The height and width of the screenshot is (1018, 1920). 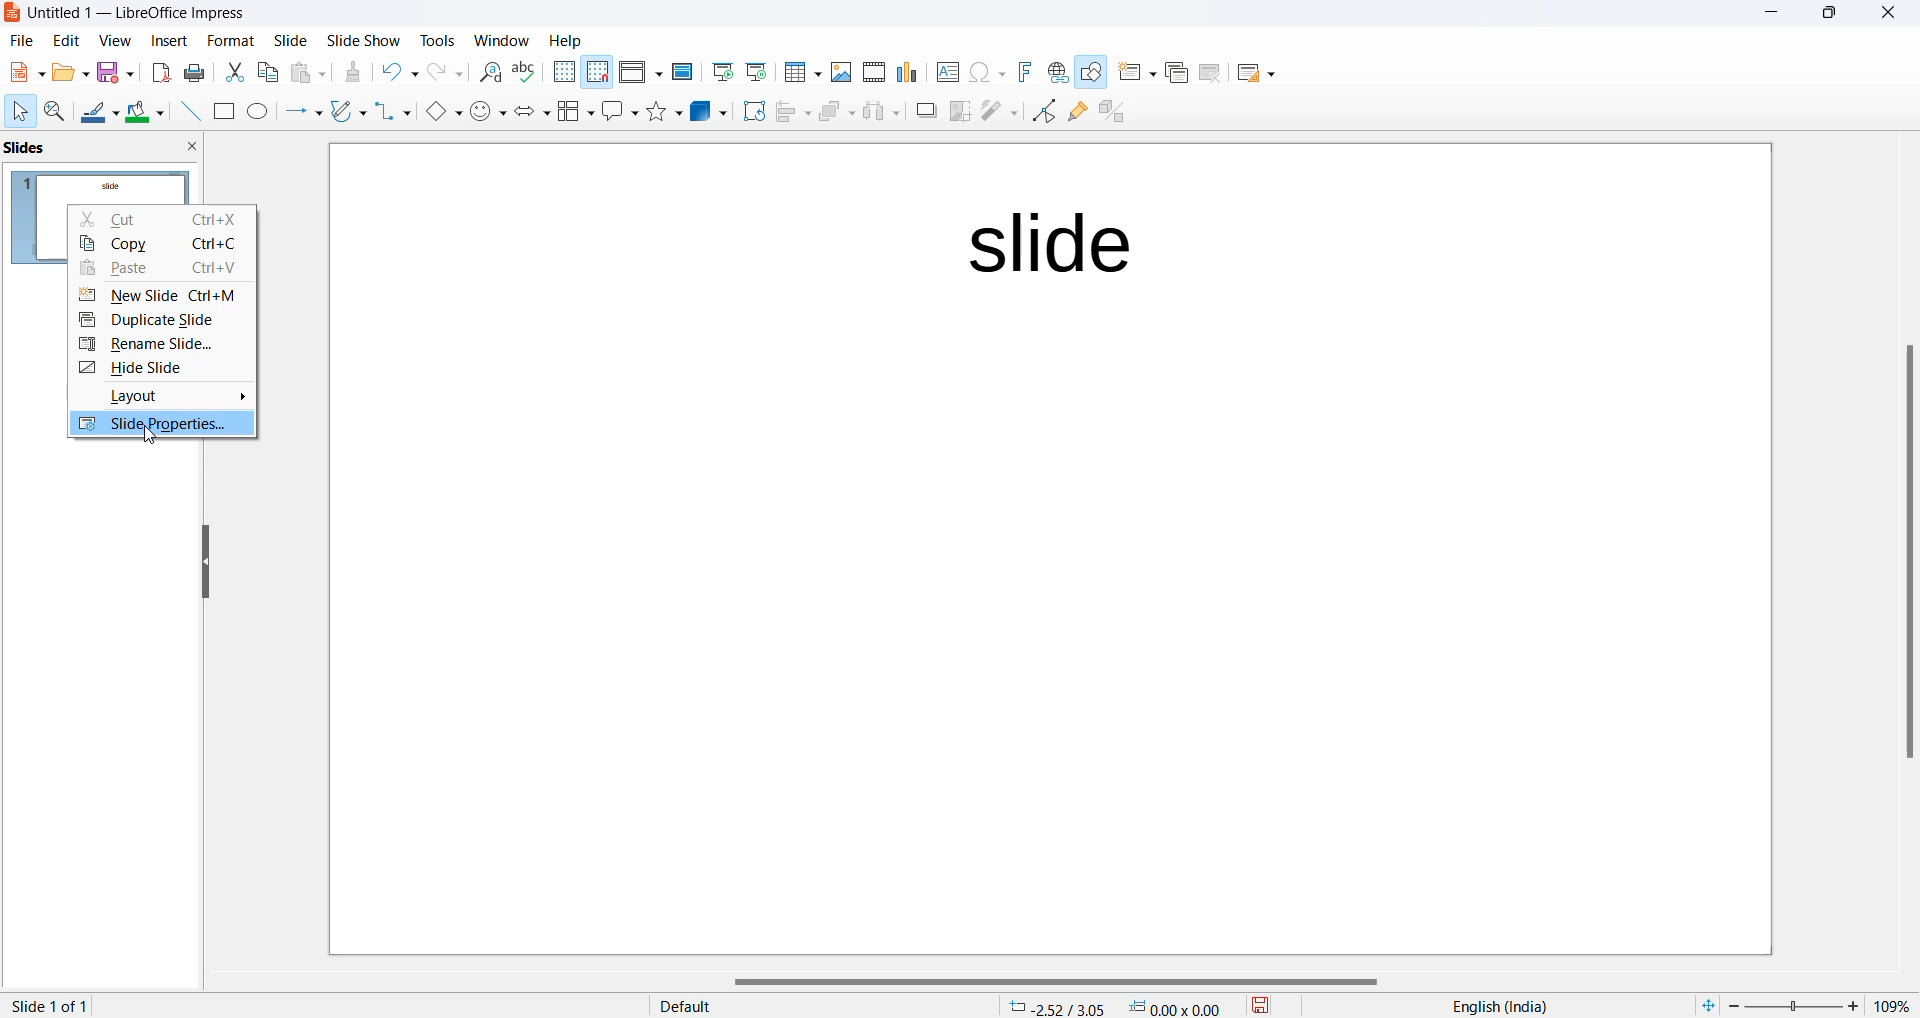 I want to click on zoom slider, so click(x=1793, y=1004).